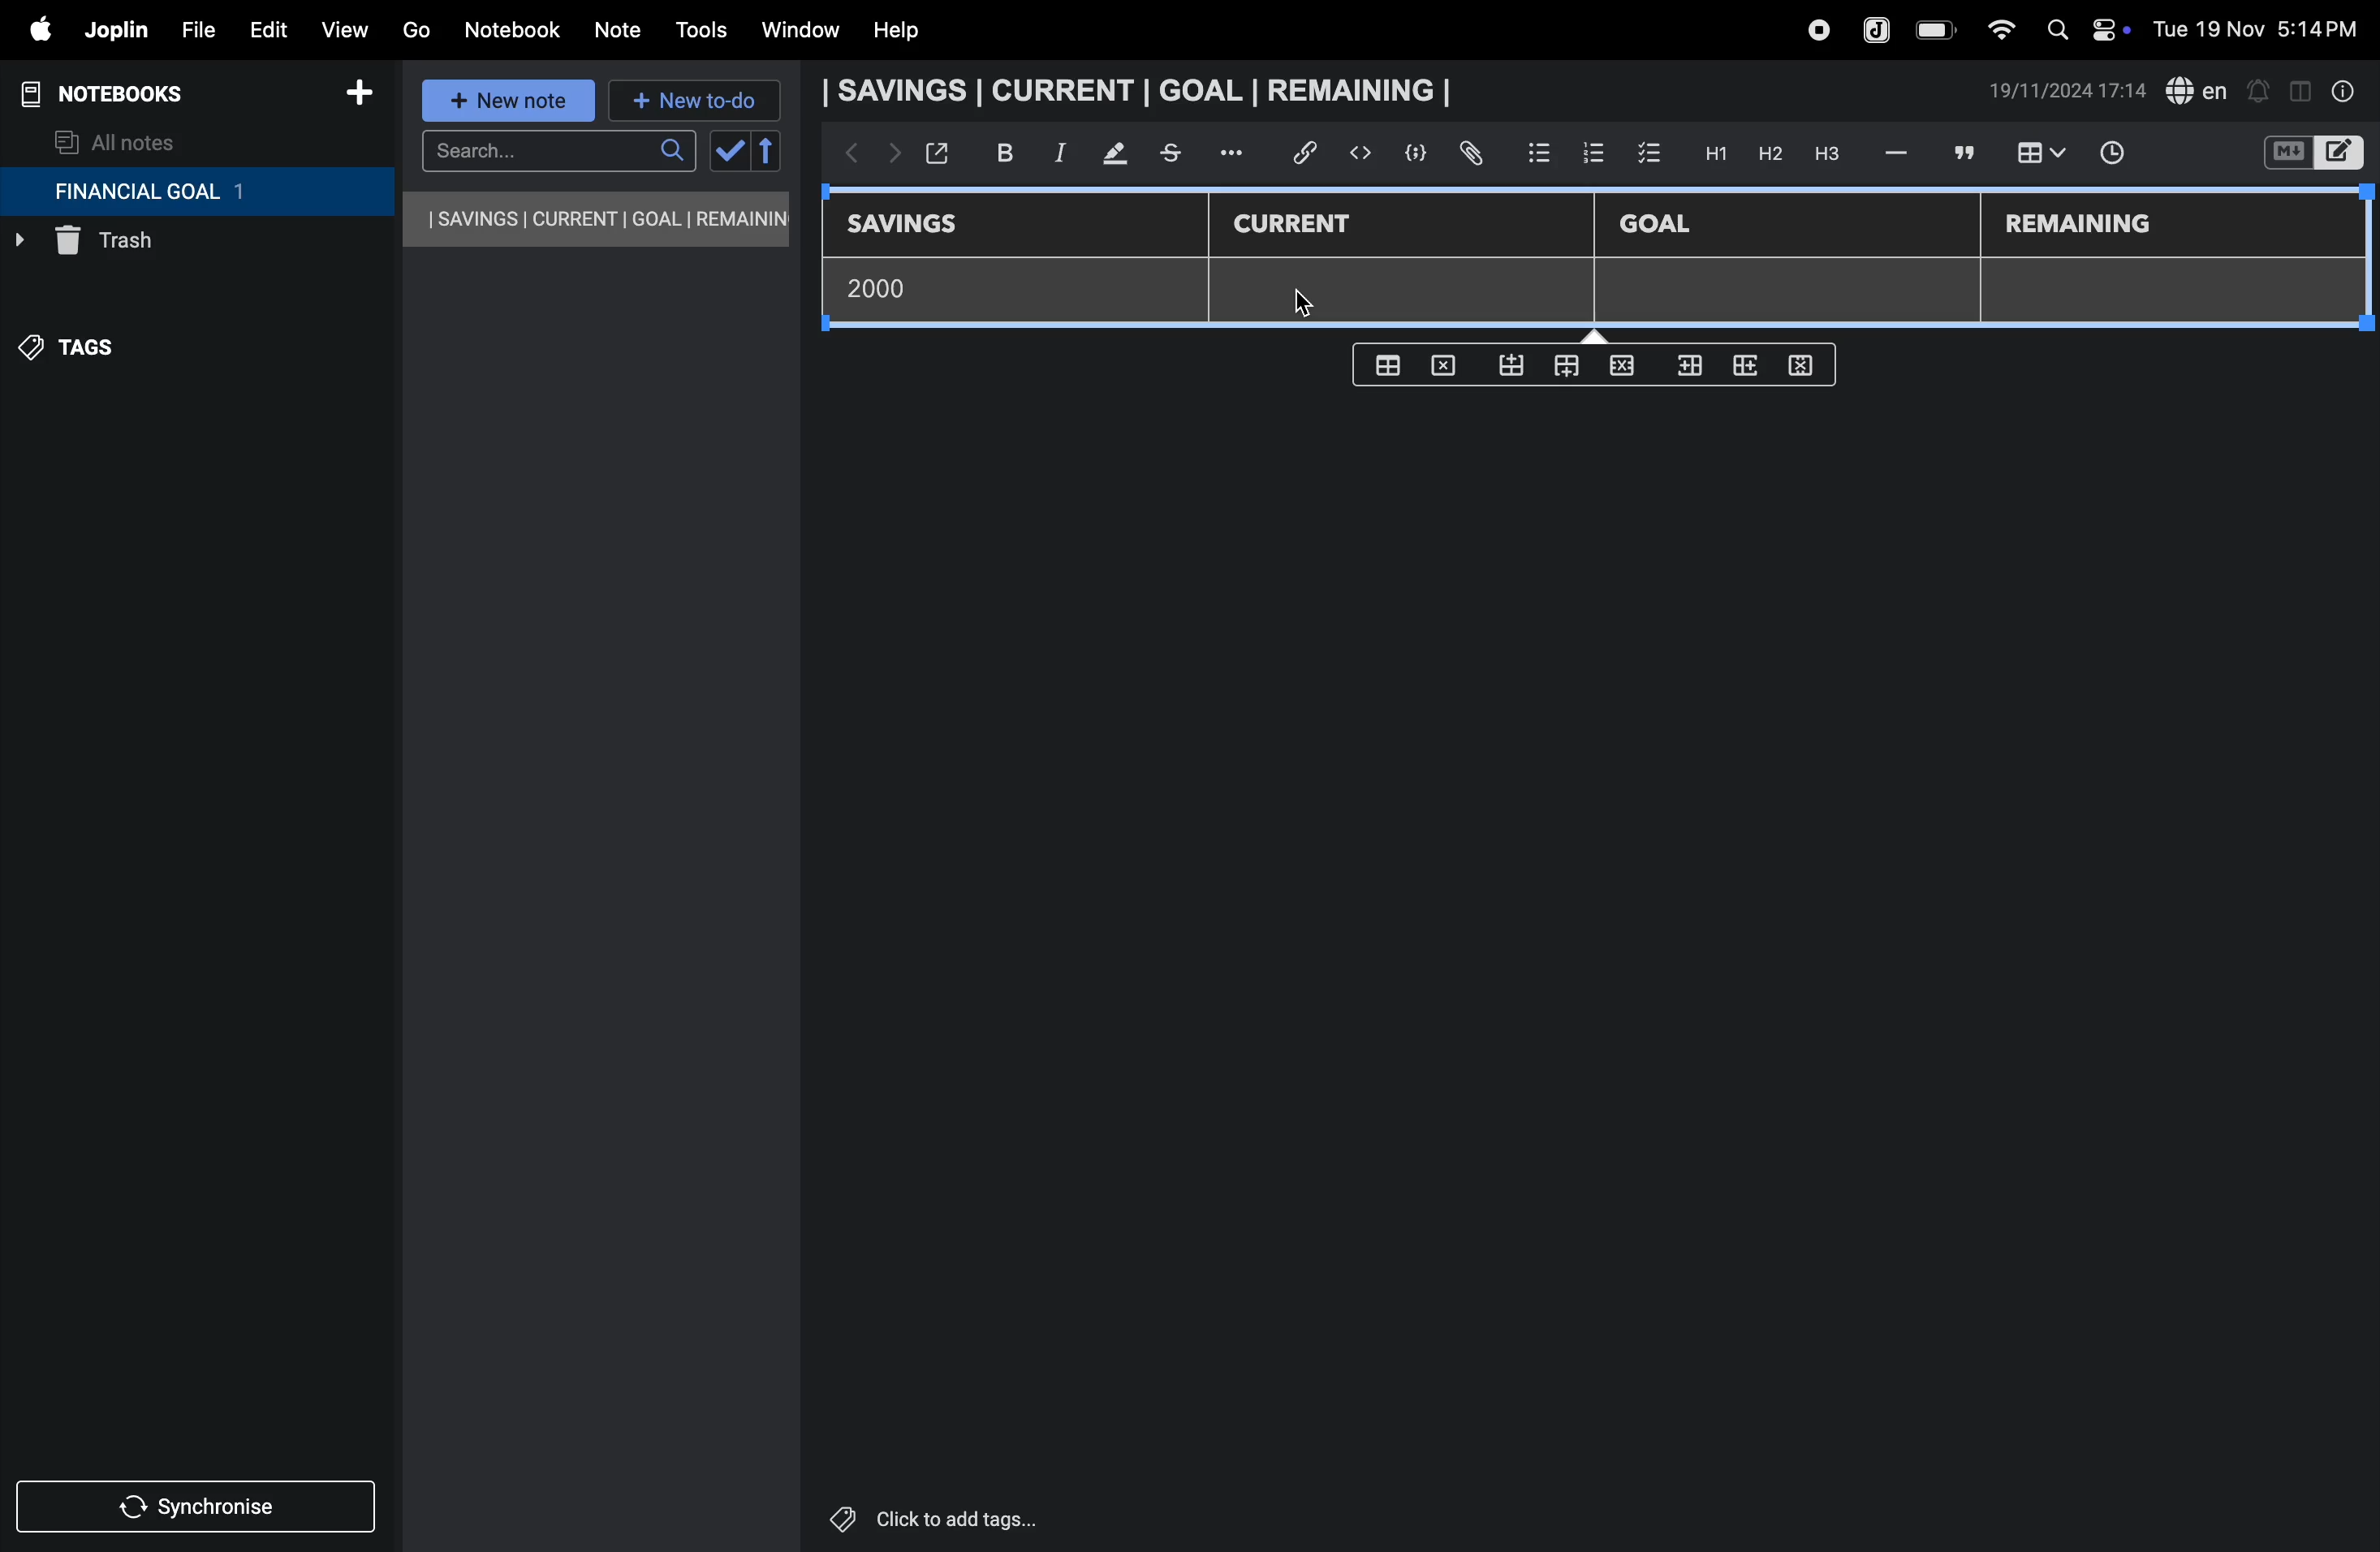 The image size is (2380, 1552). What do you see at coordinates (1408, 153) in the screenshot?
I see `code block` at bounding box center [1408, 153].